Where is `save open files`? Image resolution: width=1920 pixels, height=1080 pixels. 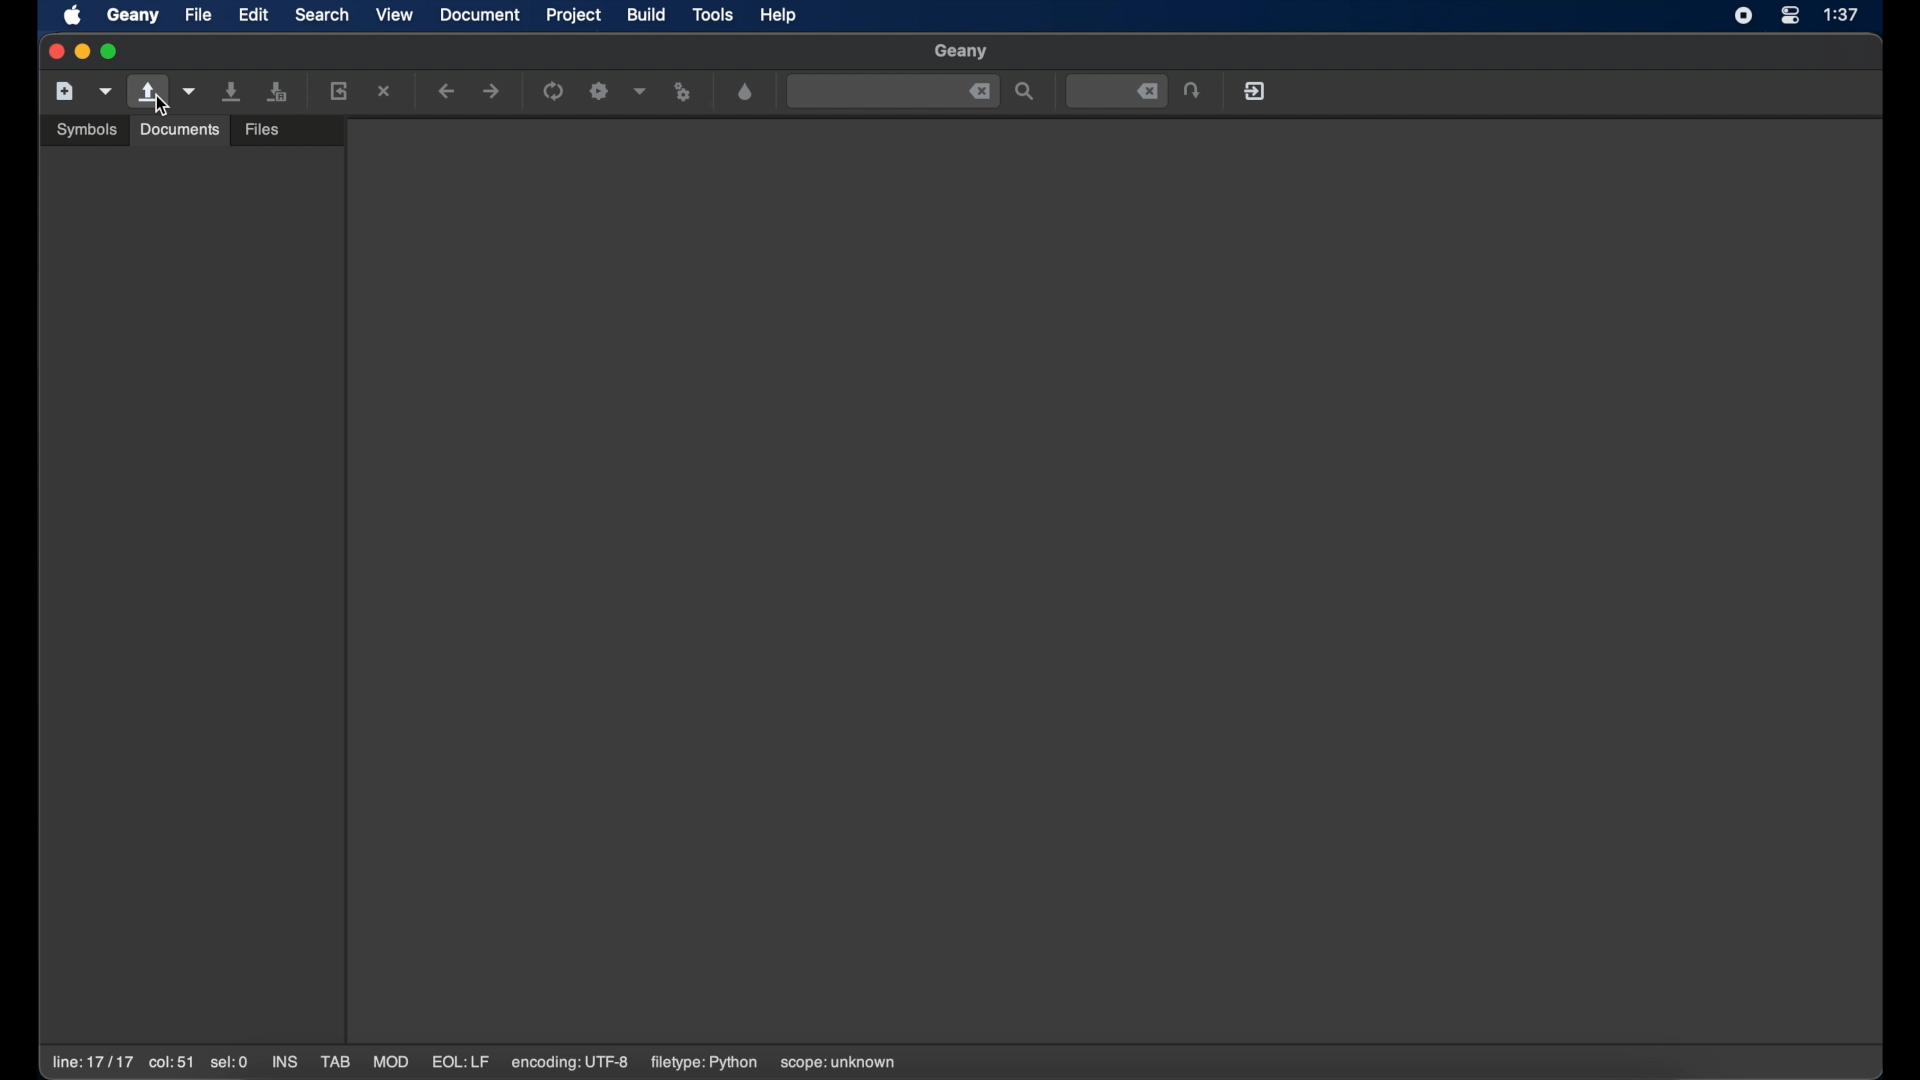
save open files is located at coordinates (280, 90).